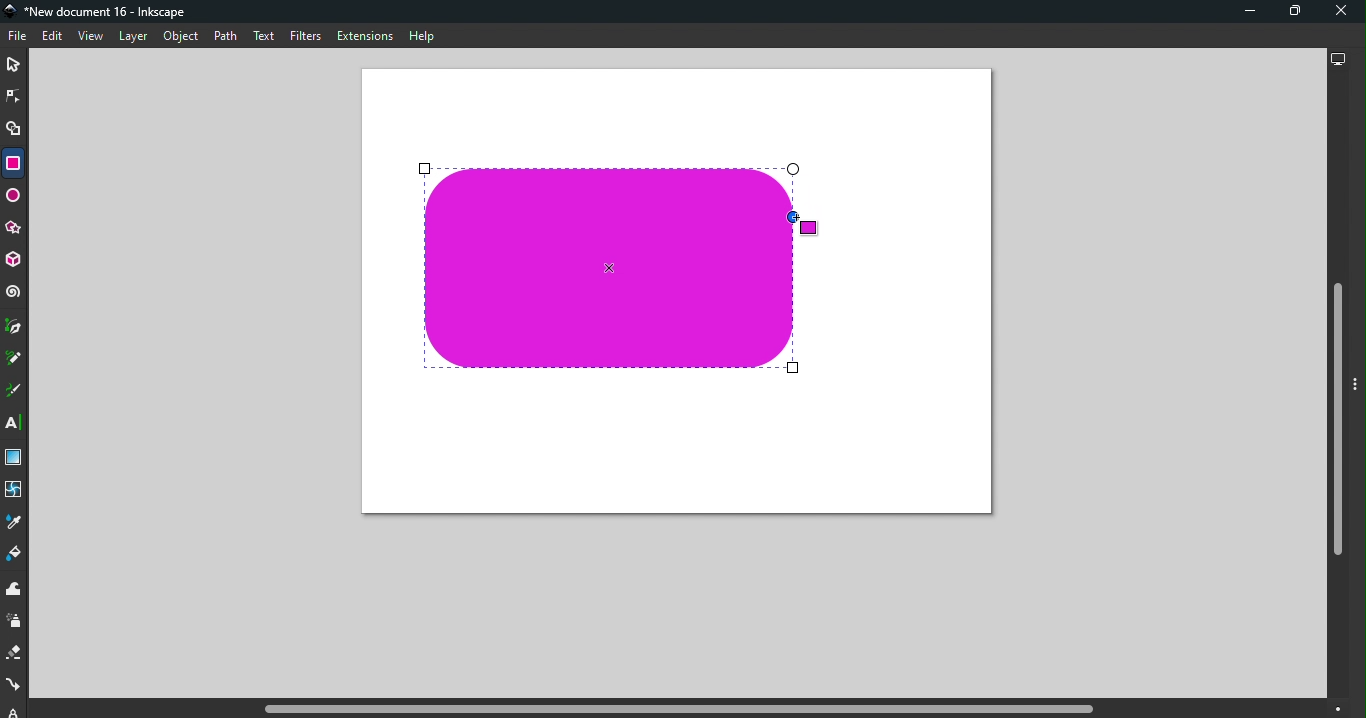 This screenshot has height=718, width=1366. I want to click on Toggle command panel, so click(1358, 386).